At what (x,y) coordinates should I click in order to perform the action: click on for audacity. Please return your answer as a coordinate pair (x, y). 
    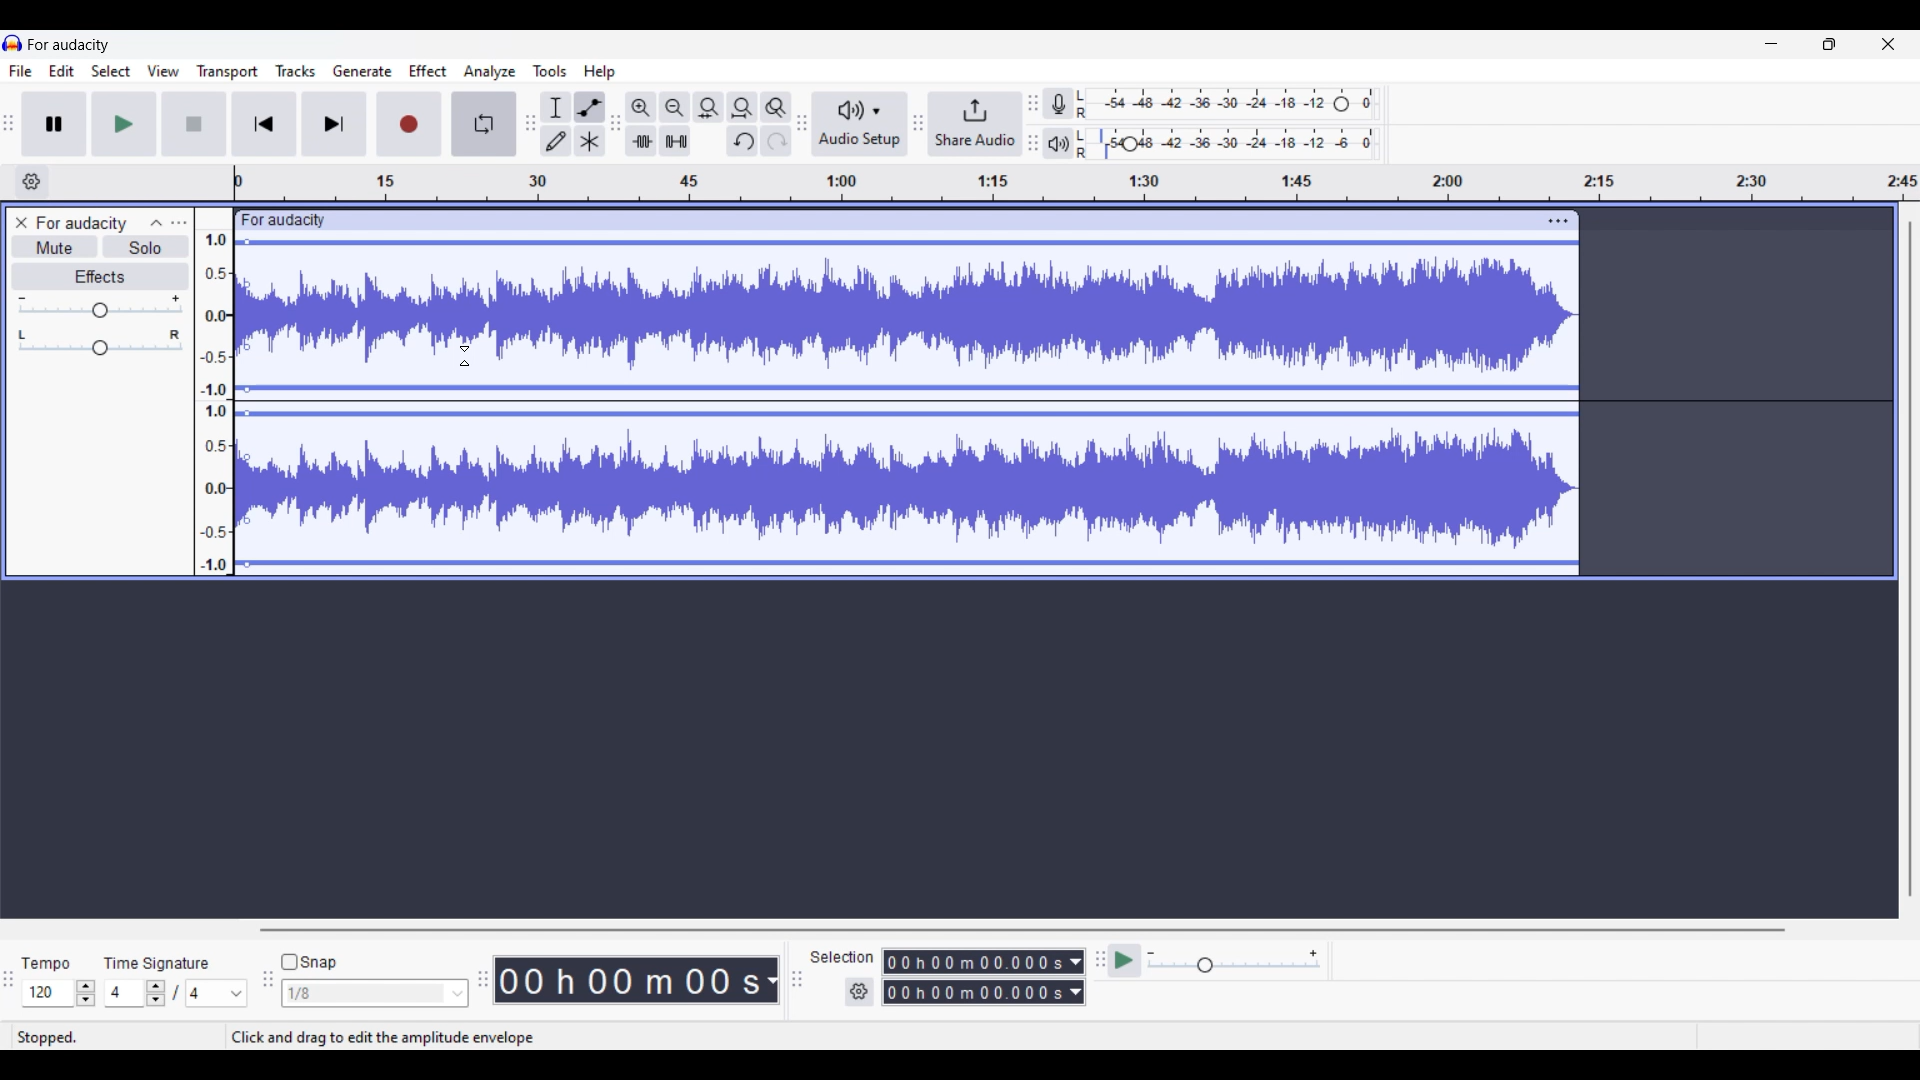
    Looking at the image, I should click on (284, 221).